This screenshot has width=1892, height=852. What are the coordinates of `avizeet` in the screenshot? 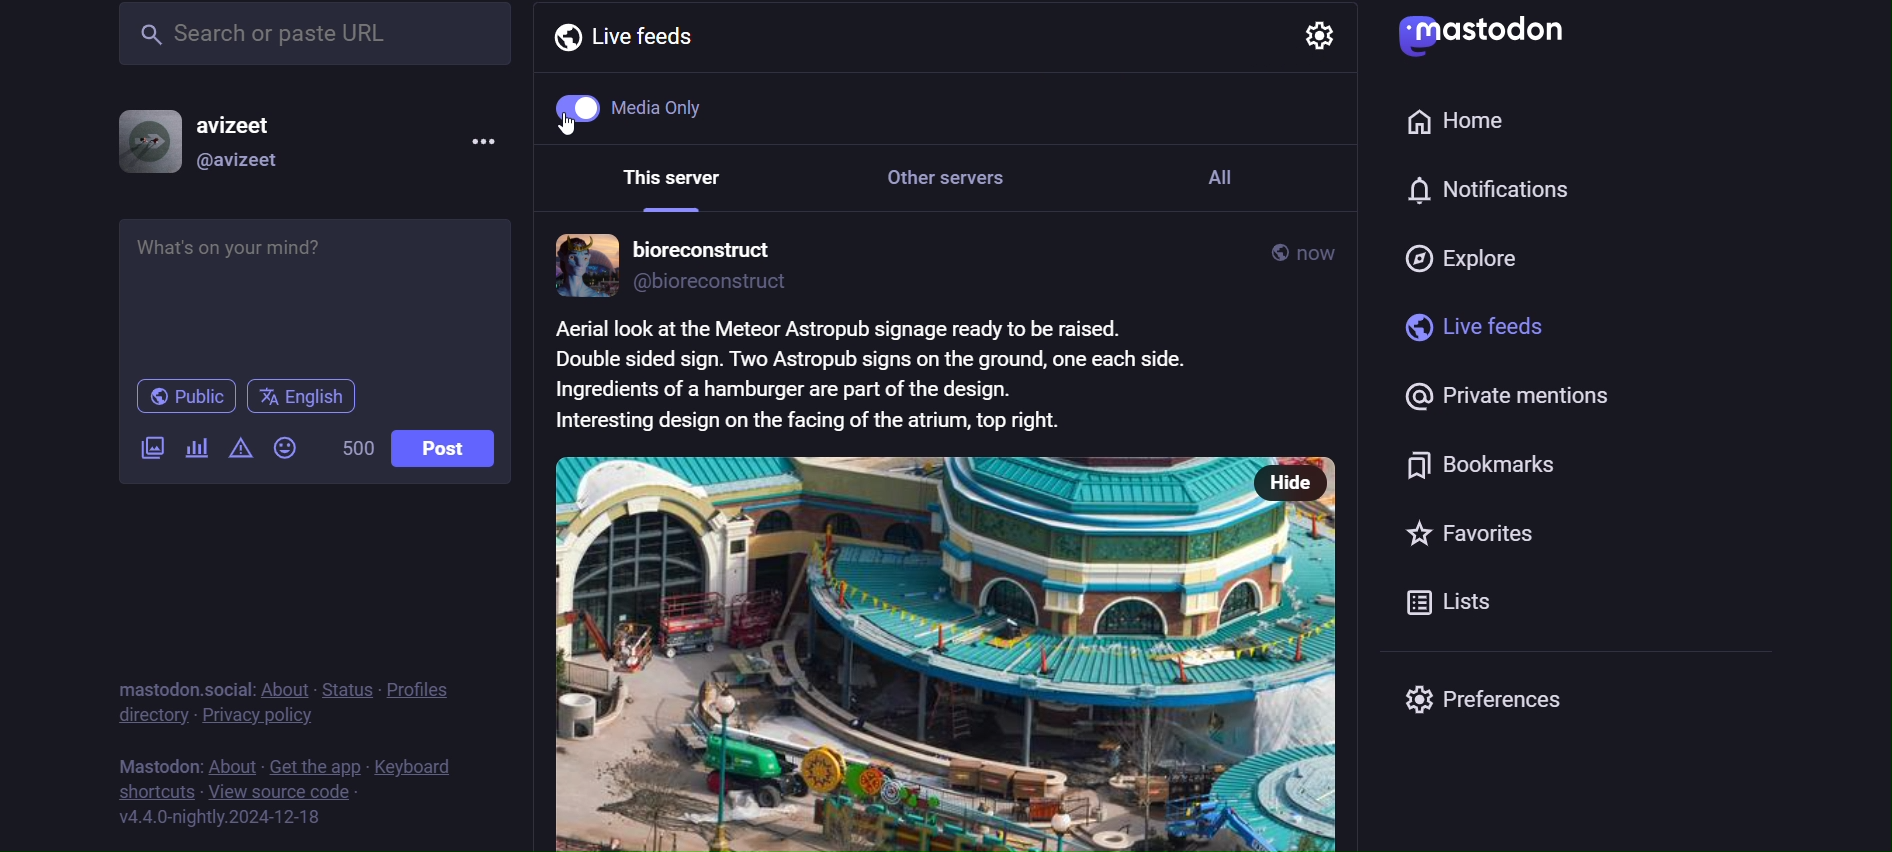 It's located at (235, 124).